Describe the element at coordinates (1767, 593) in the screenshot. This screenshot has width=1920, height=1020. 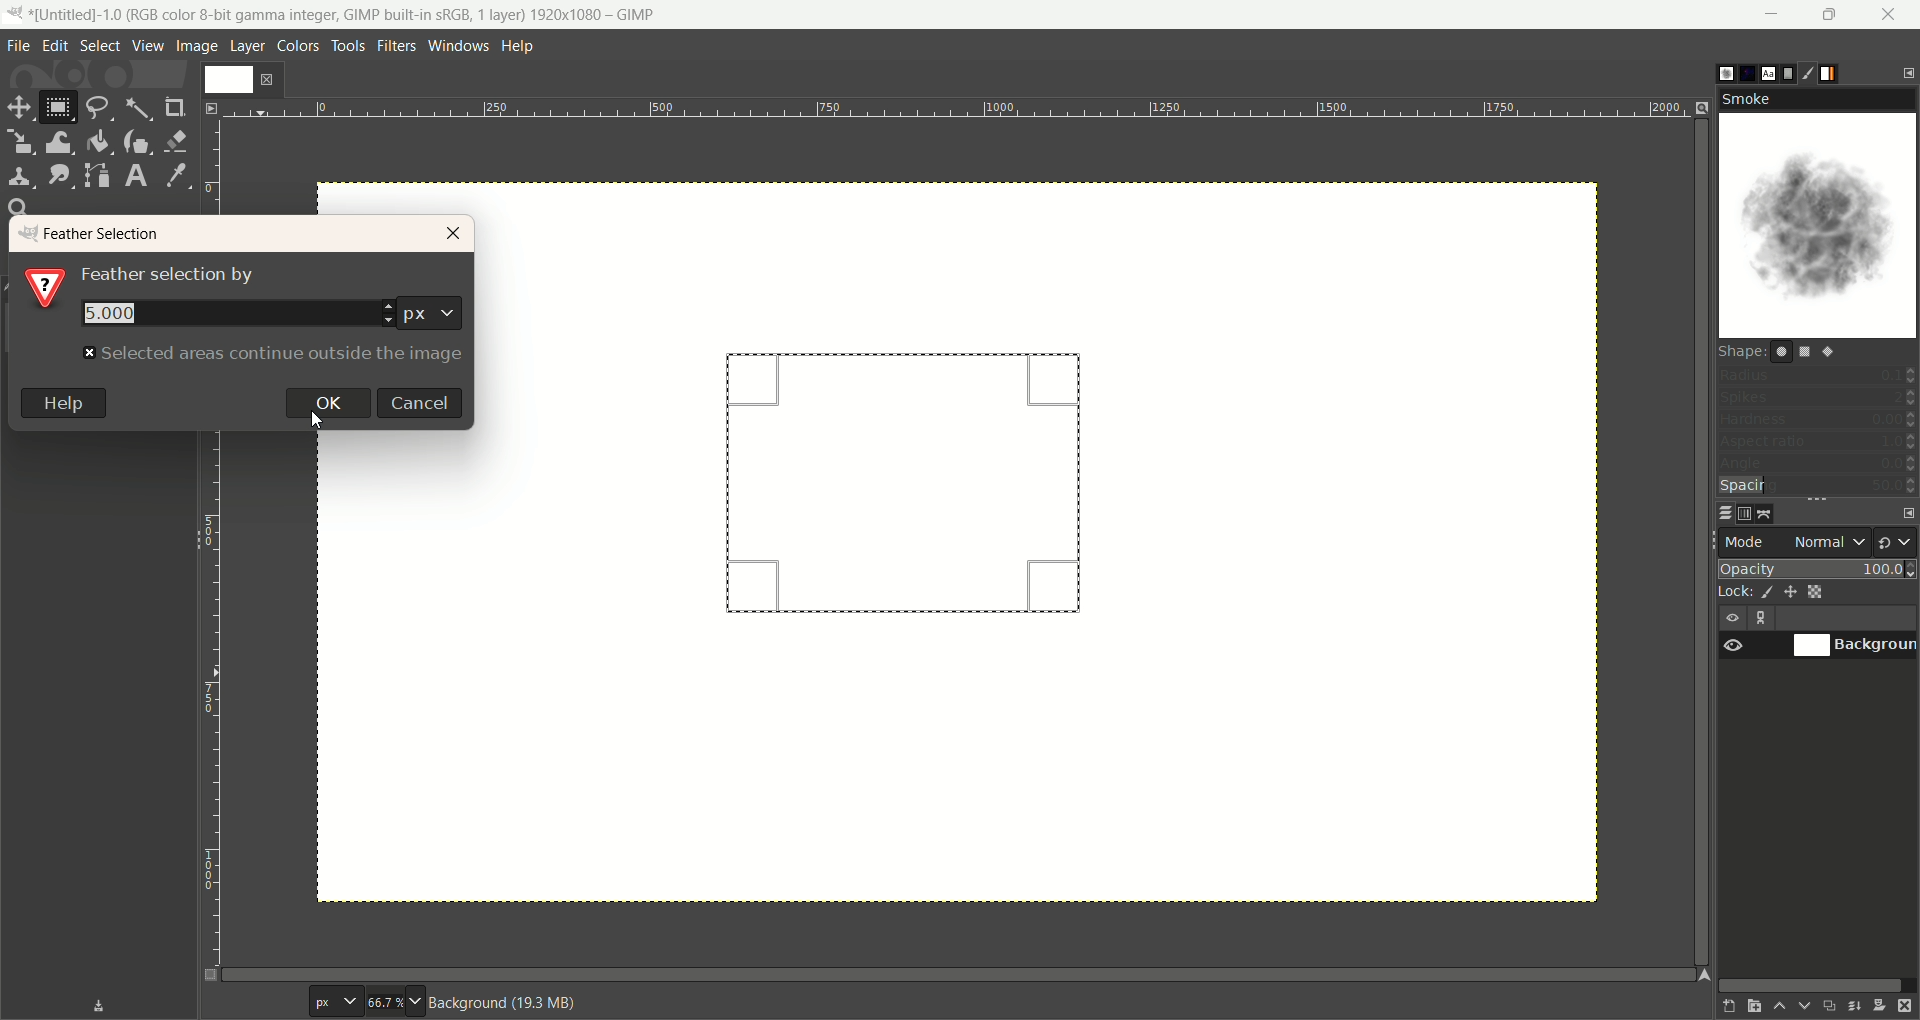
I see `lock pixels` at that location.